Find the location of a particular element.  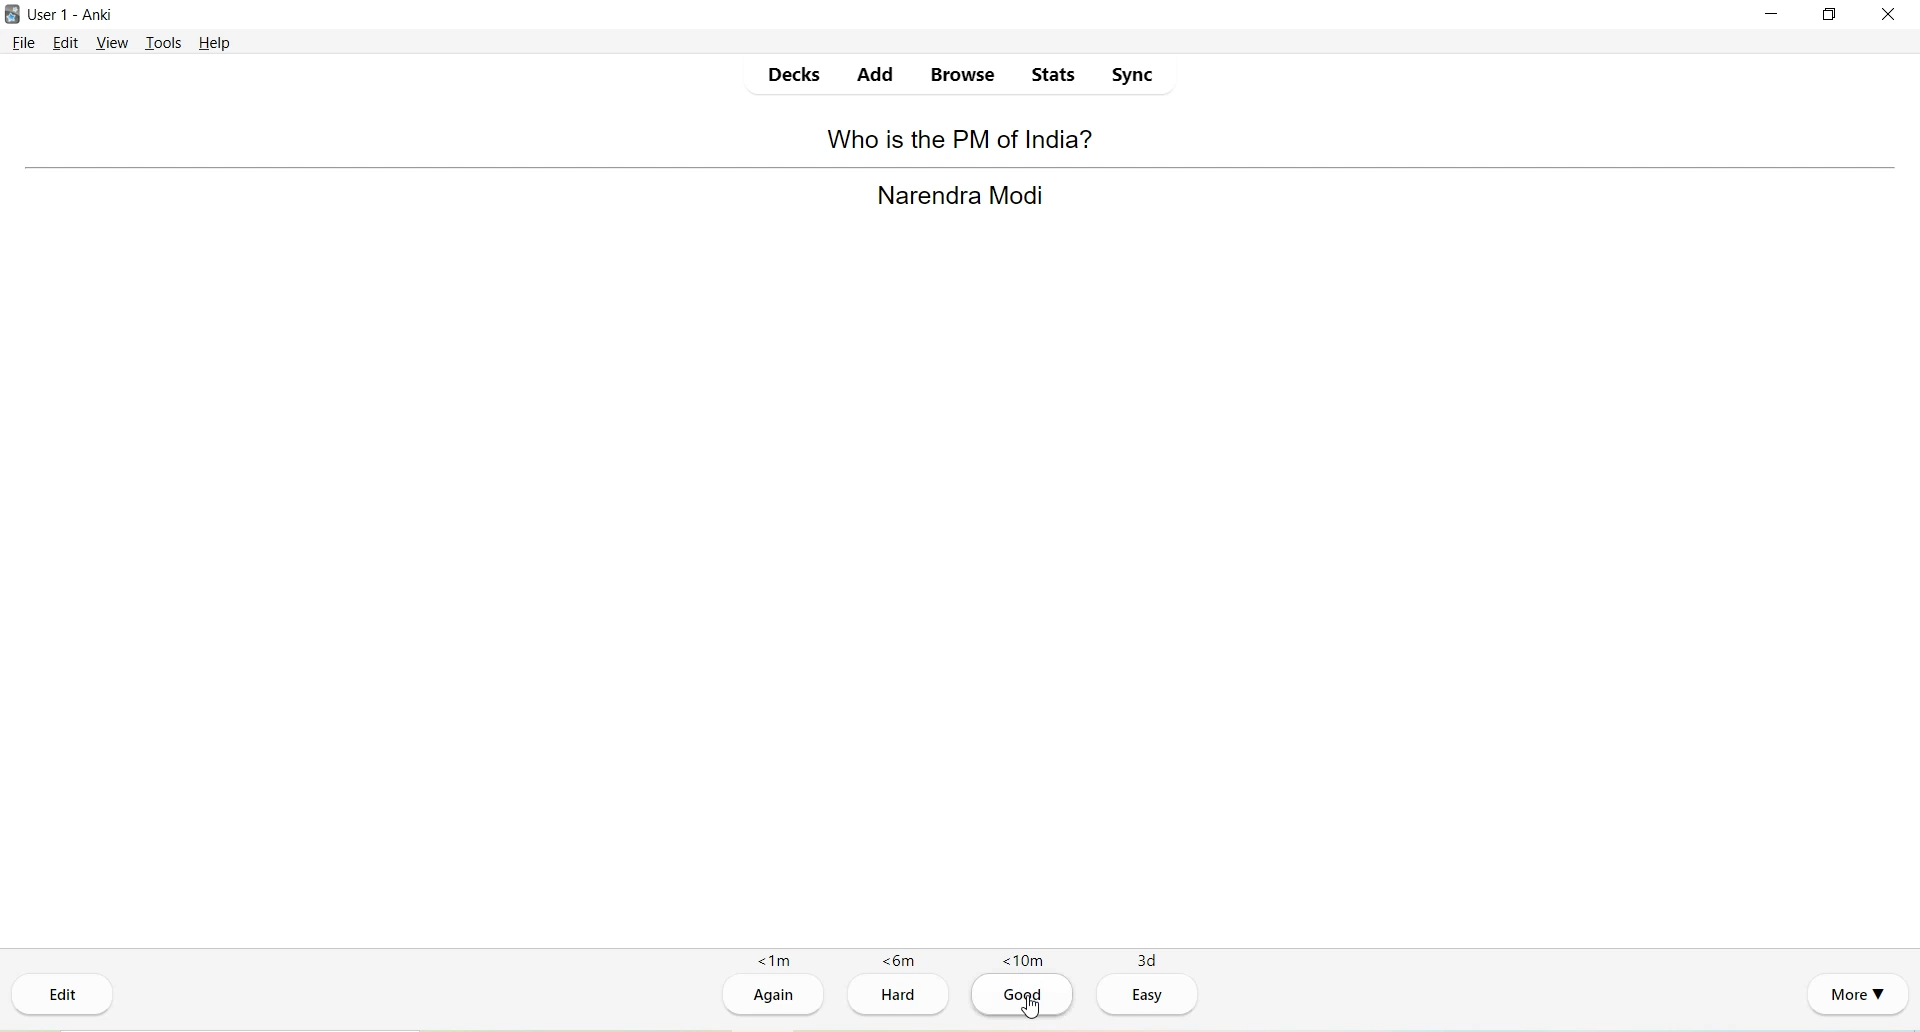

Close is located at coordinates (1890, 14).